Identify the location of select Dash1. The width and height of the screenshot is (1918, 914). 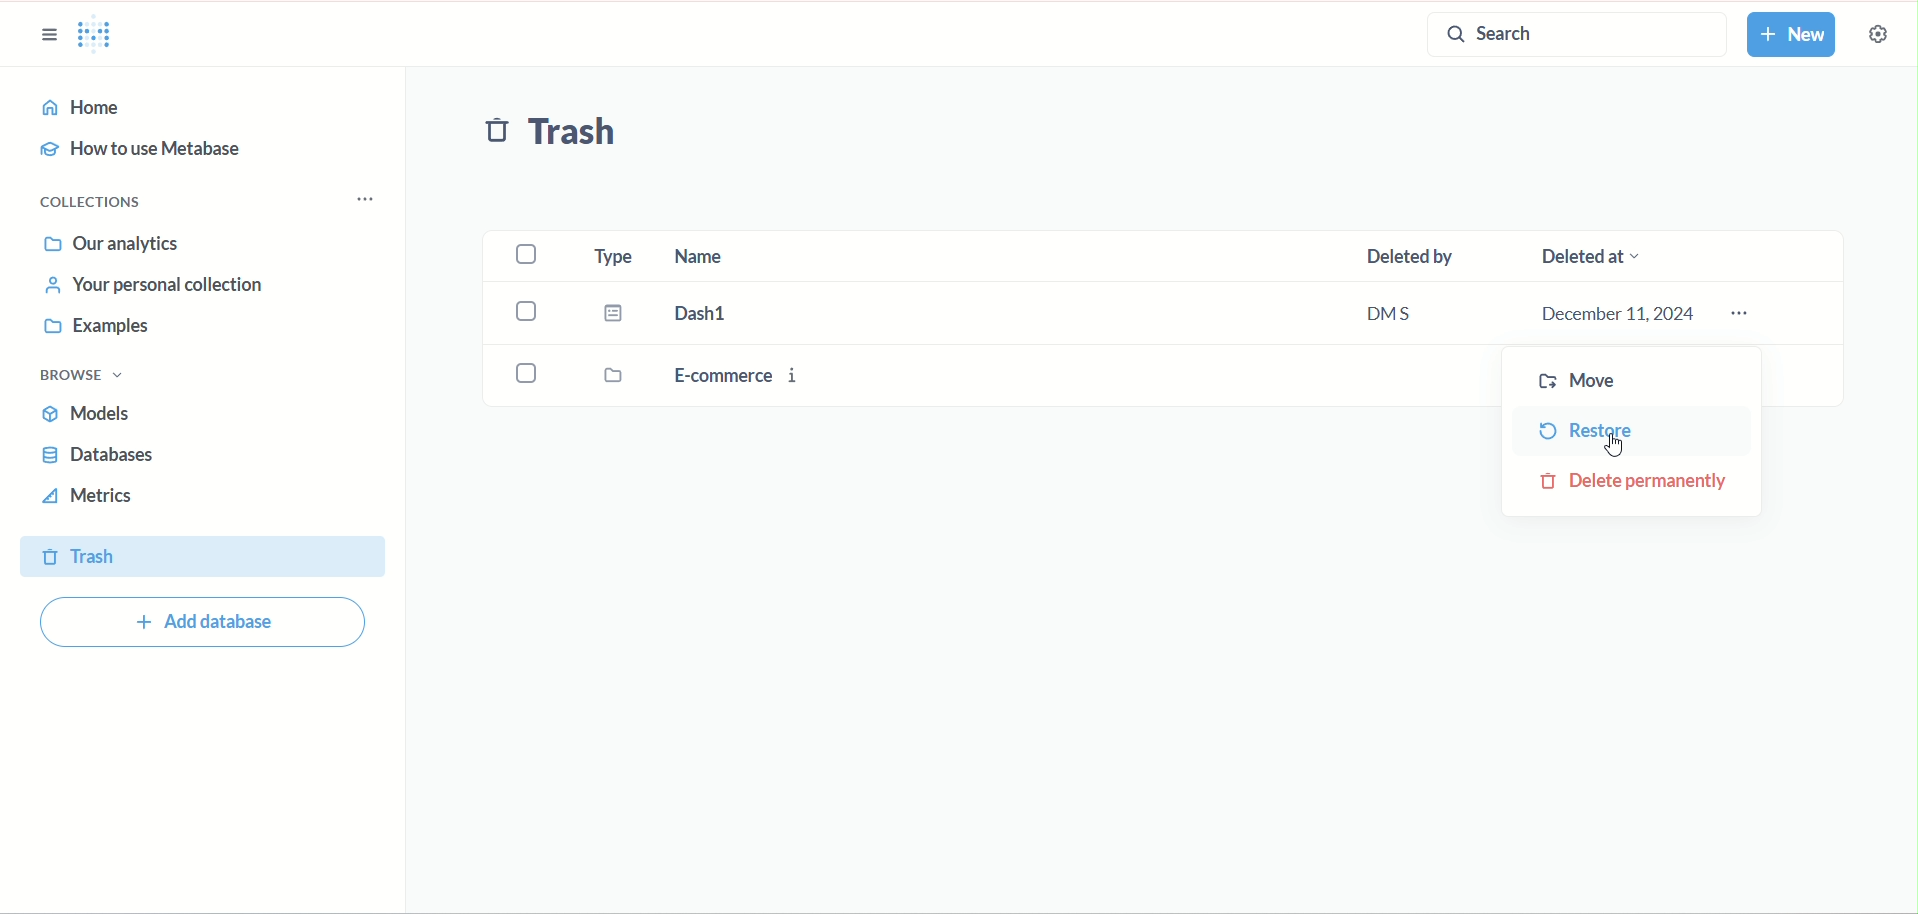
(532, 311).